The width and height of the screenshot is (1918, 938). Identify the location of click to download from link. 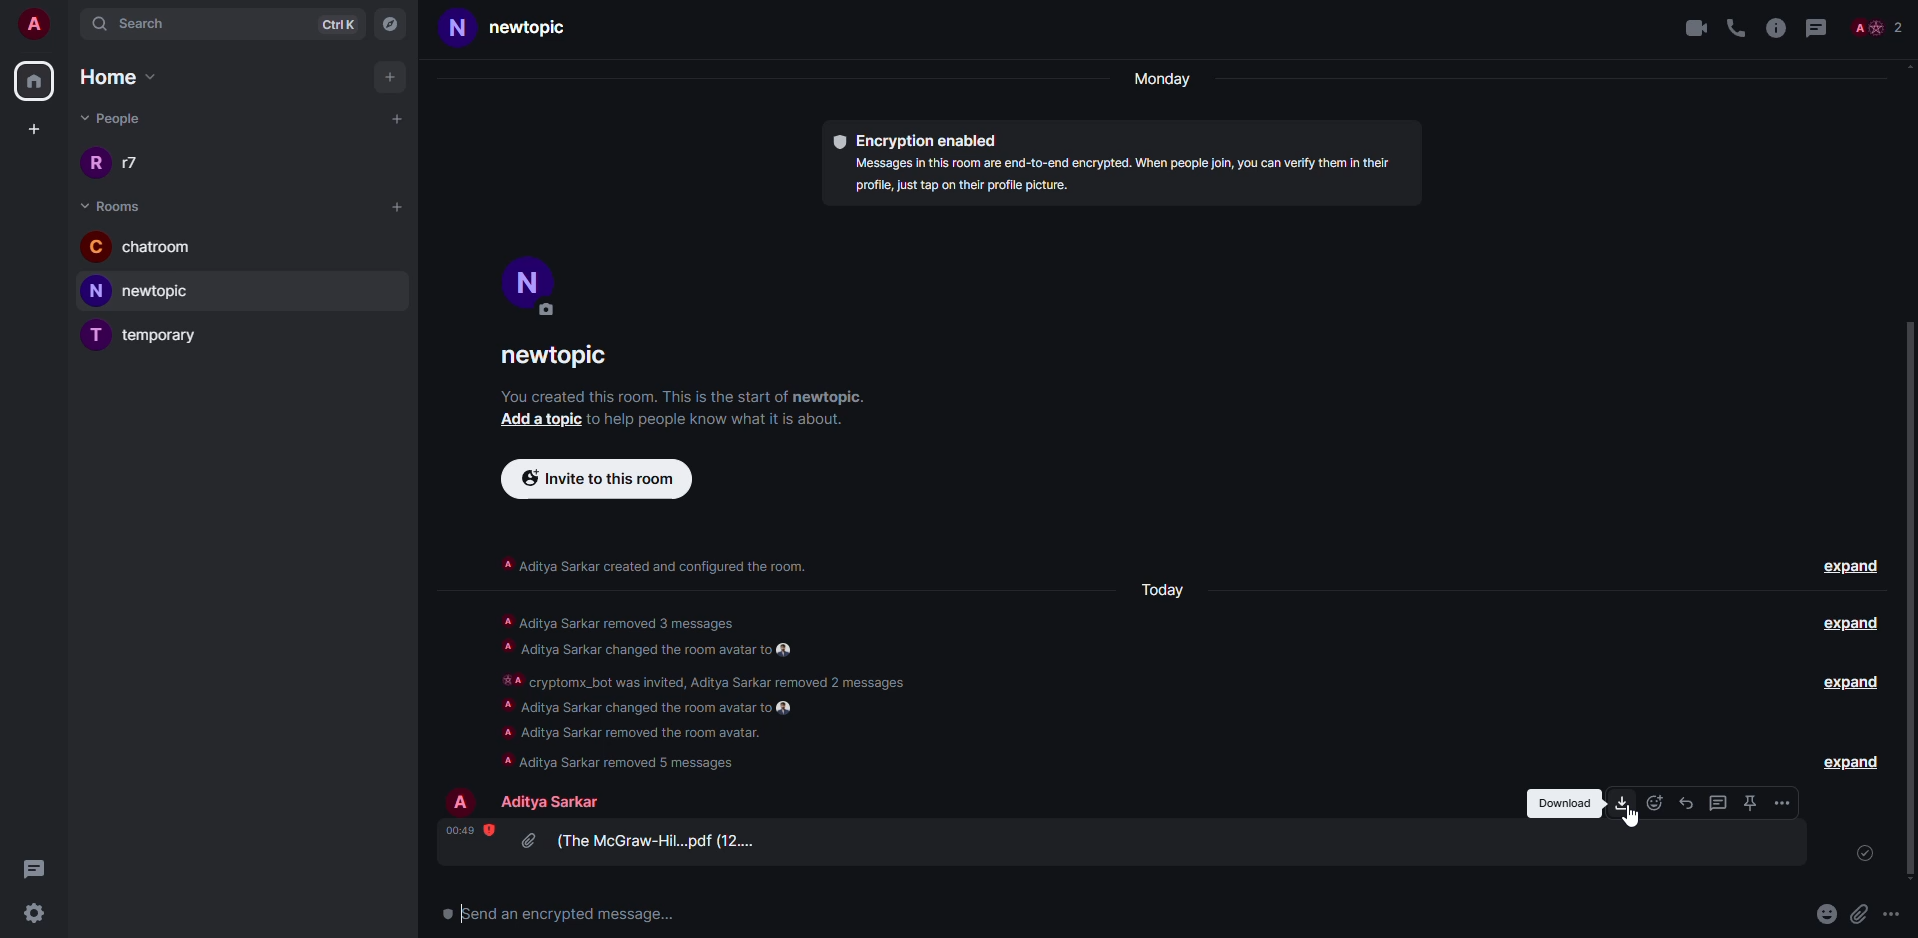
(1623, 802).